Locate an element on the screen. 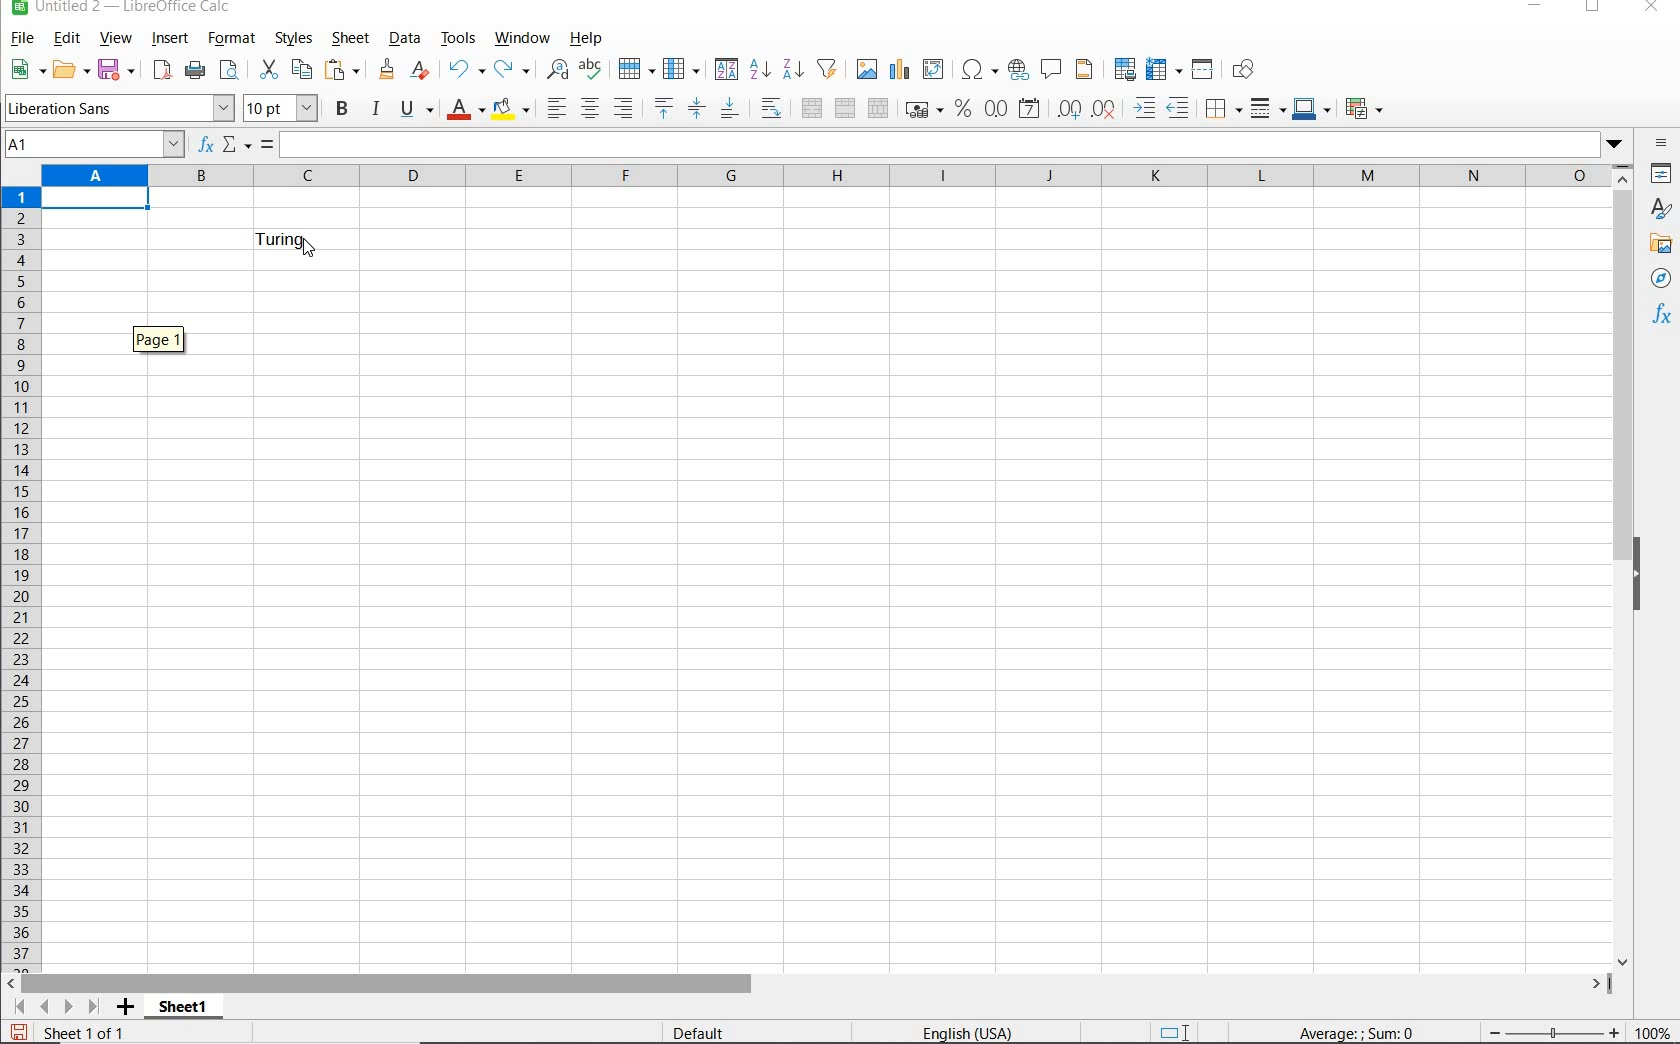 This screenshot has height=1044, width=1680. FREEZE ROWS AND ARROWS is located at coordinates (1165, 70).